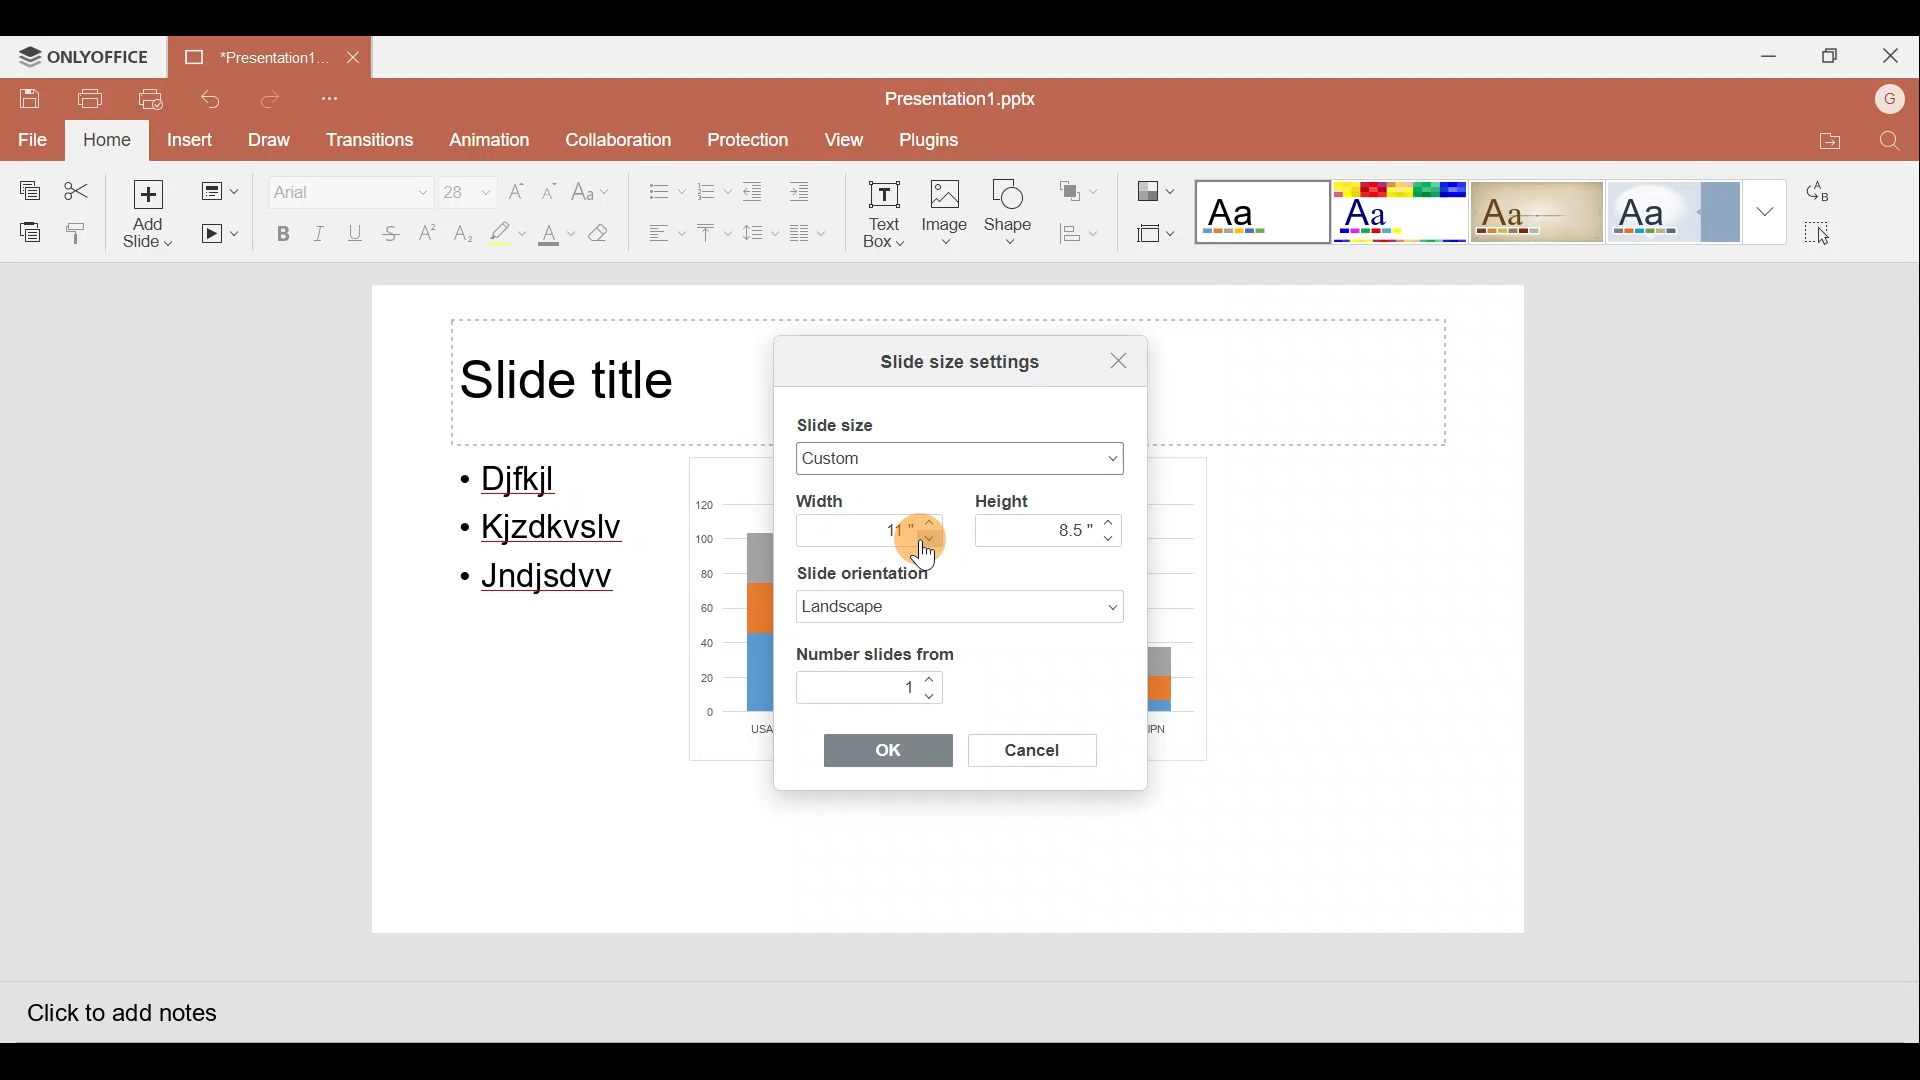 The image size is (1920, 1080). What do you see at coordinates (1829, 236) in the screenshot?
I see `Select all` at bounding box center [1829, 236].